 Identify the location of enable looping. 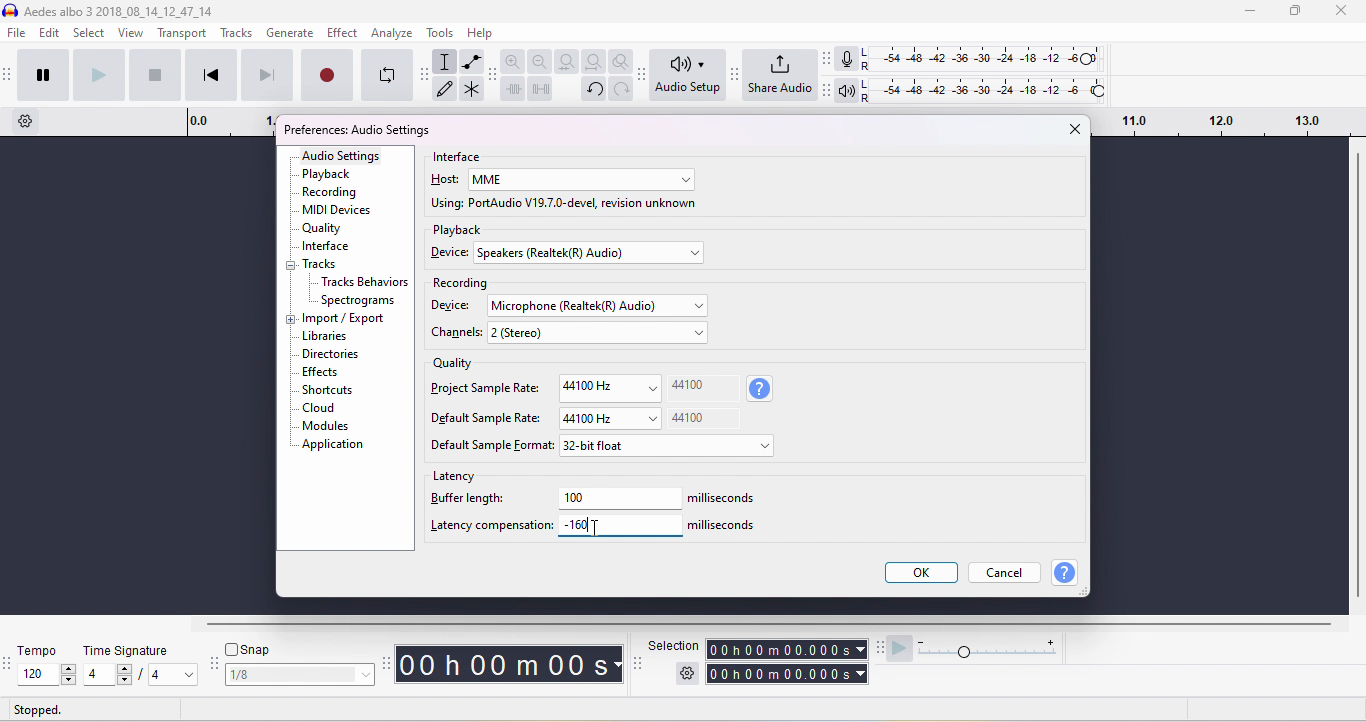
(387, 74).